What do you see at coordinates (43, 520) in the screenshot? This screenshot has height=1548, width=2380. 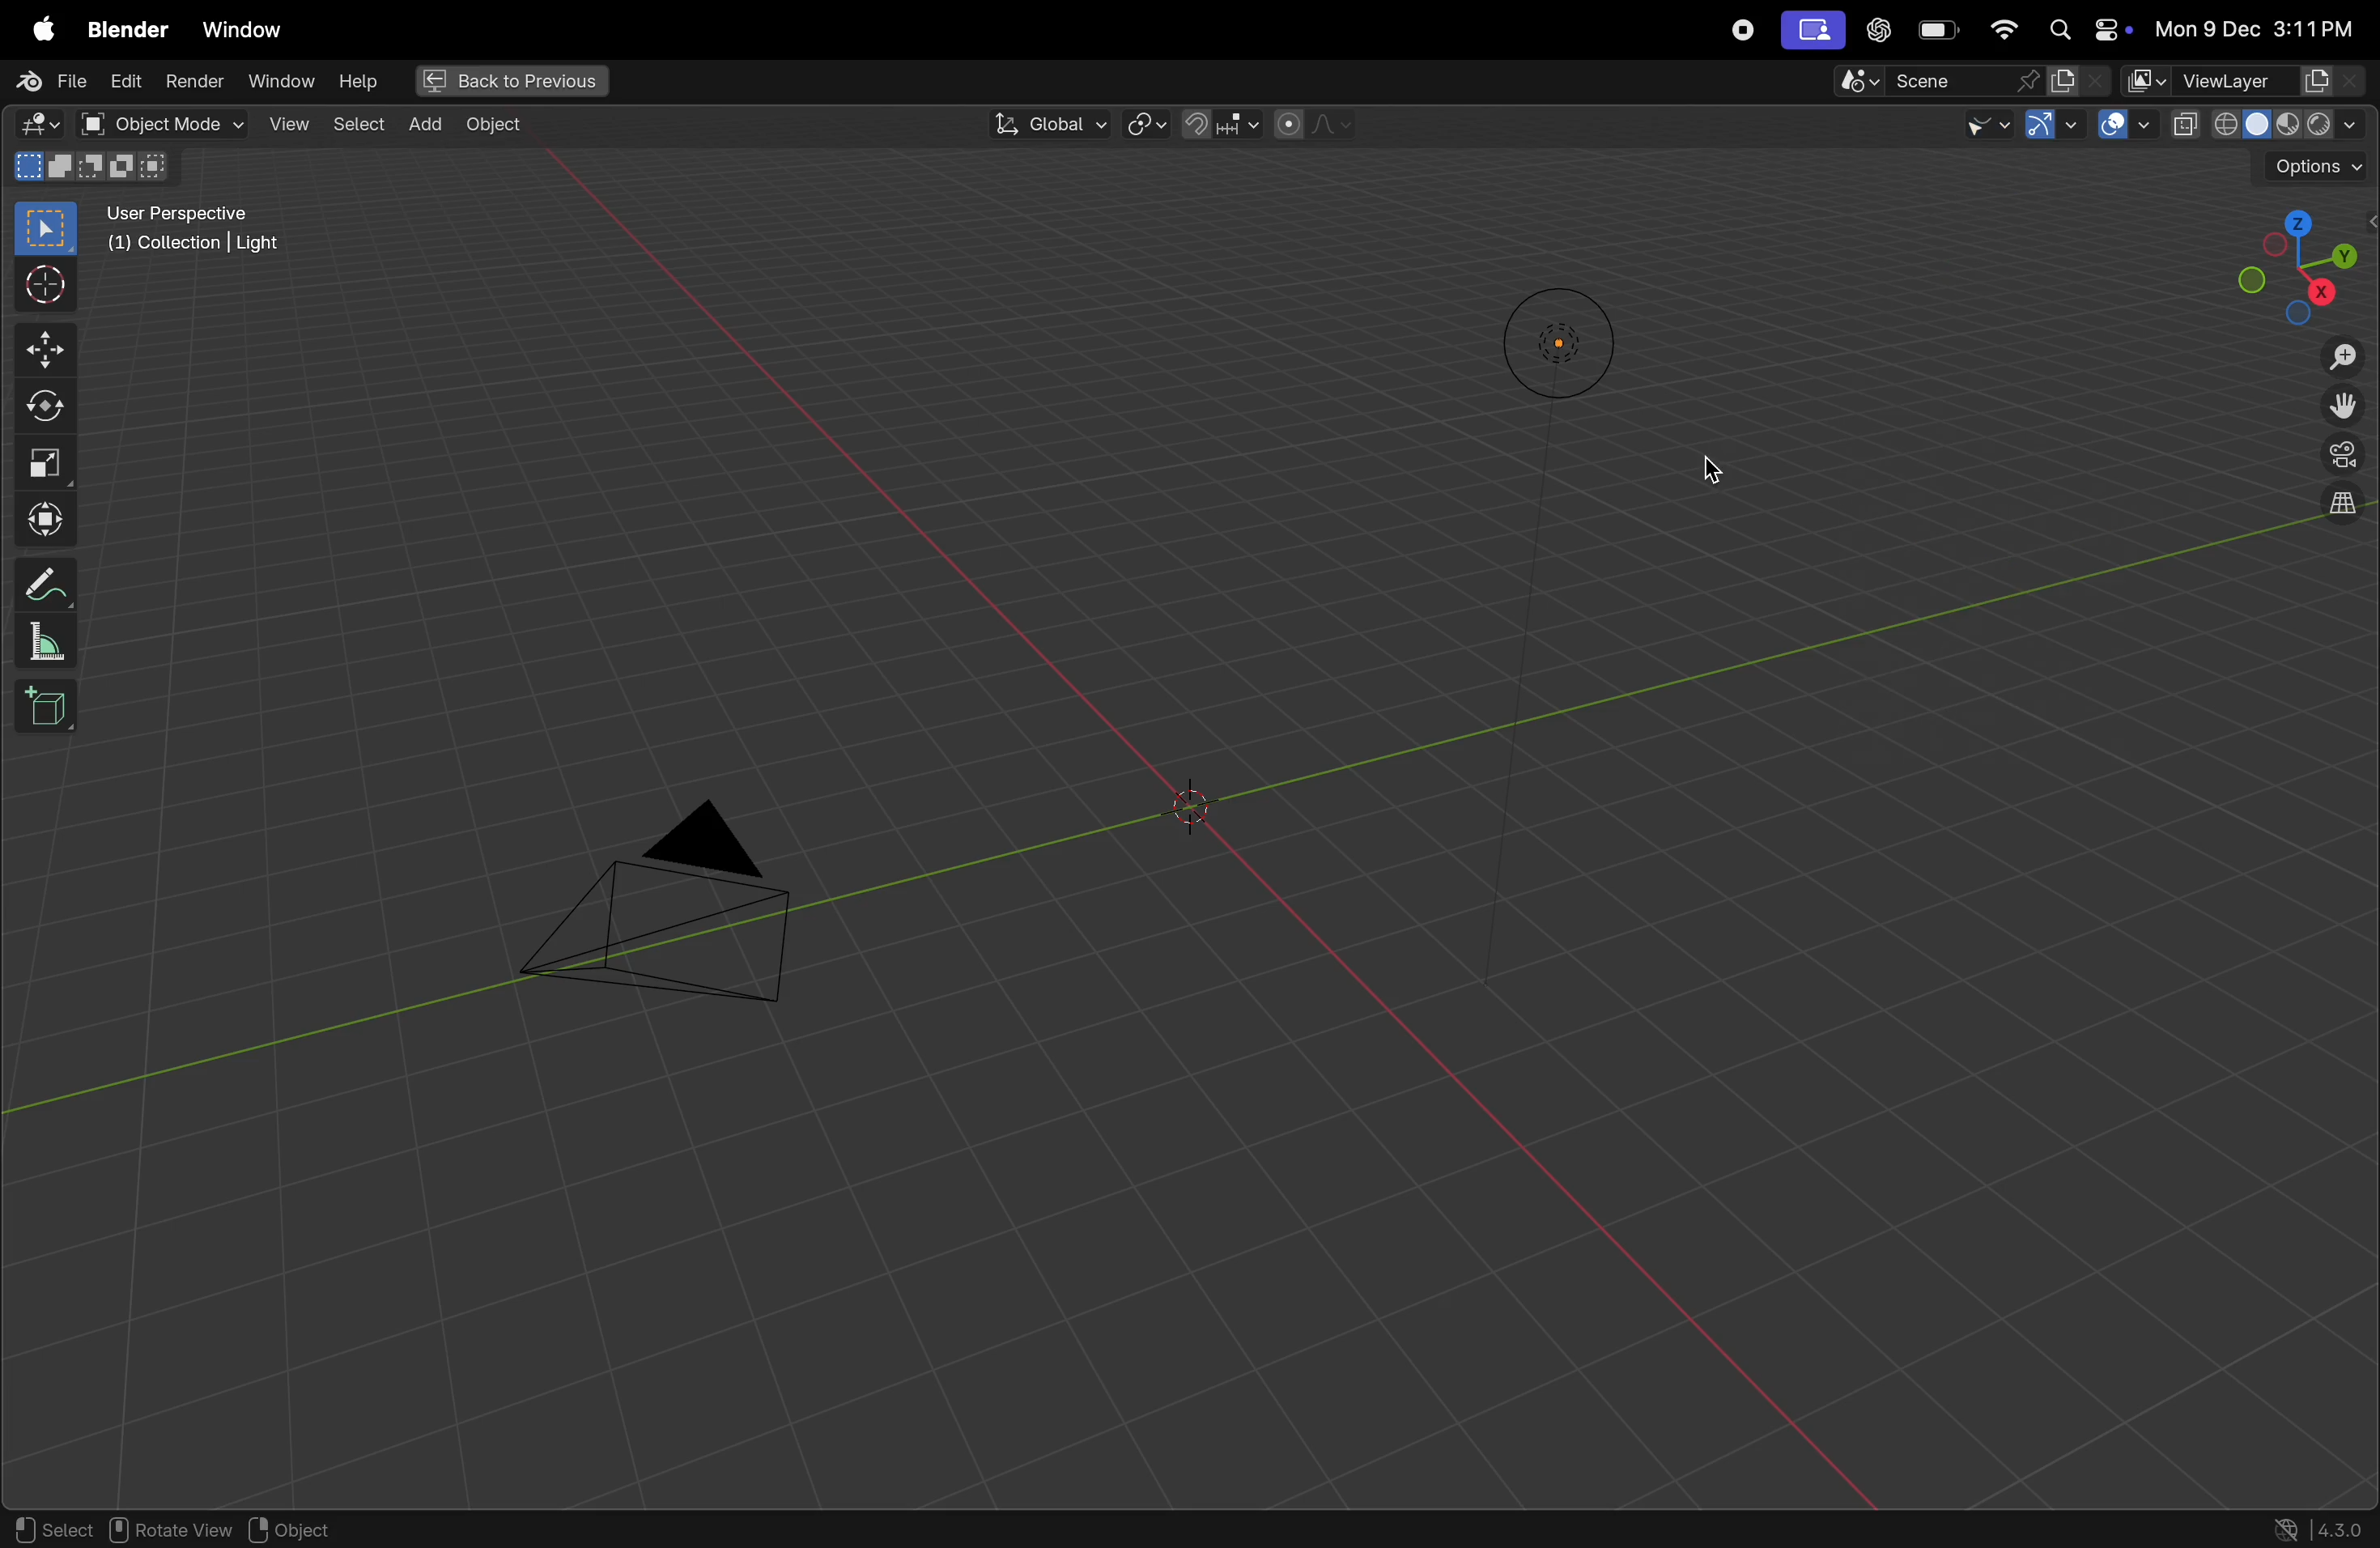 I see `transform` at bounding box center [43, 520].